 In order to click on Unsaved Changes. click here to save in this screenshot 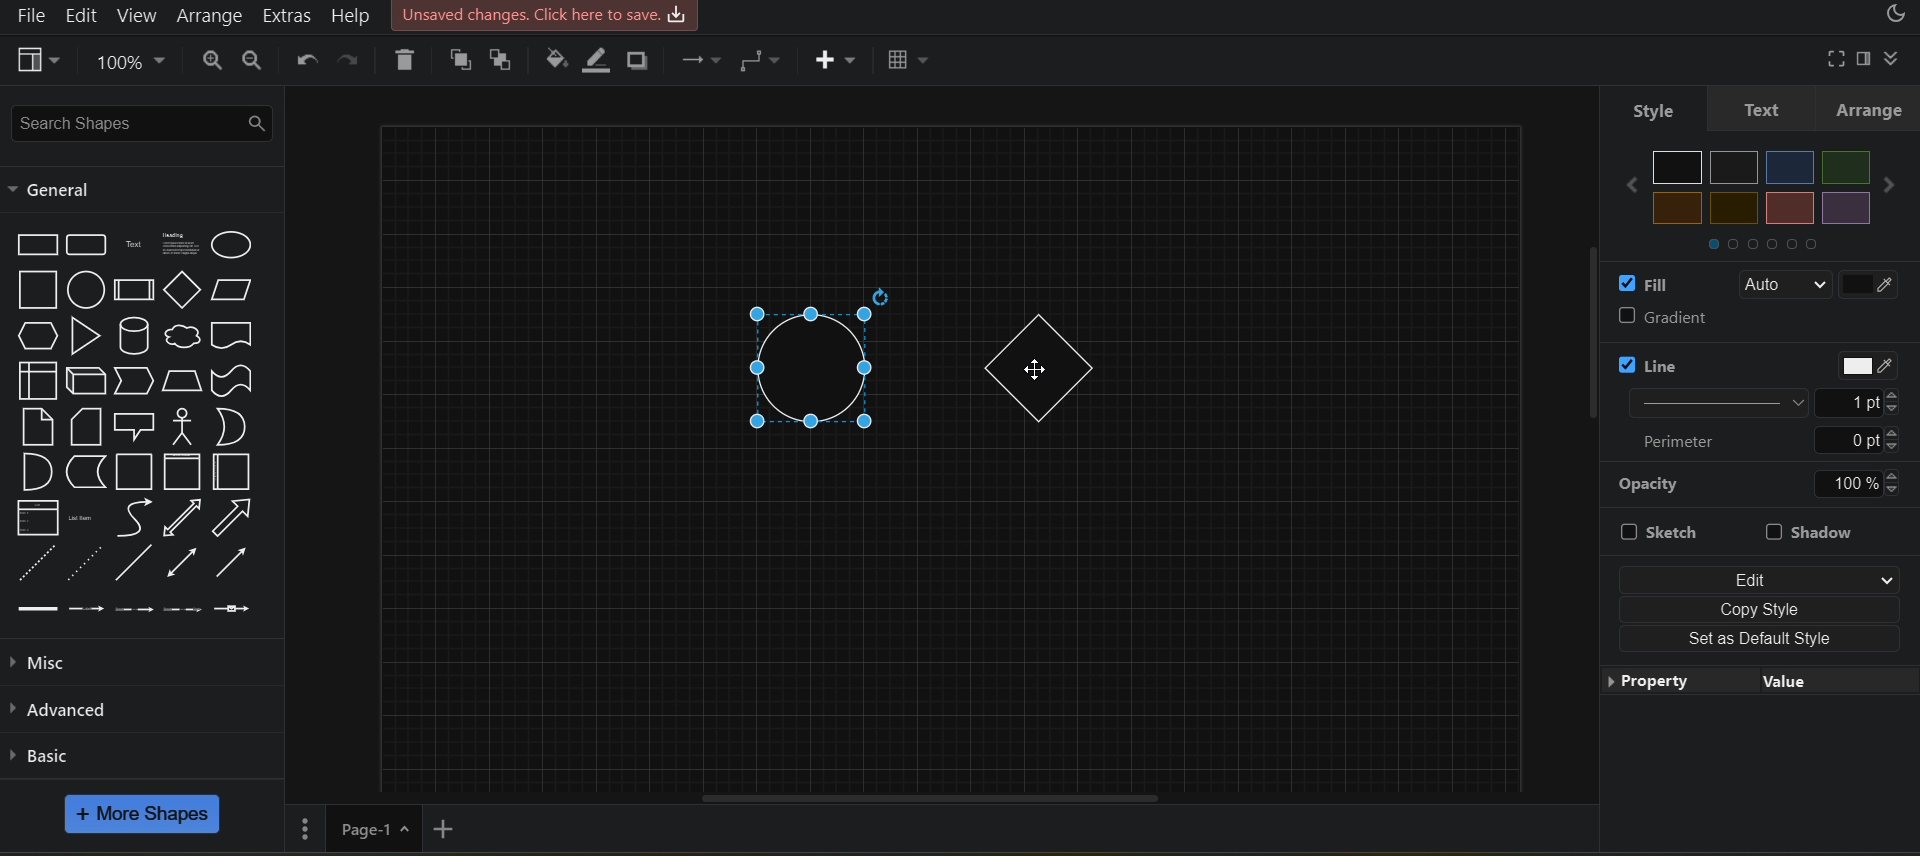, I will do `click(546, 16)`.